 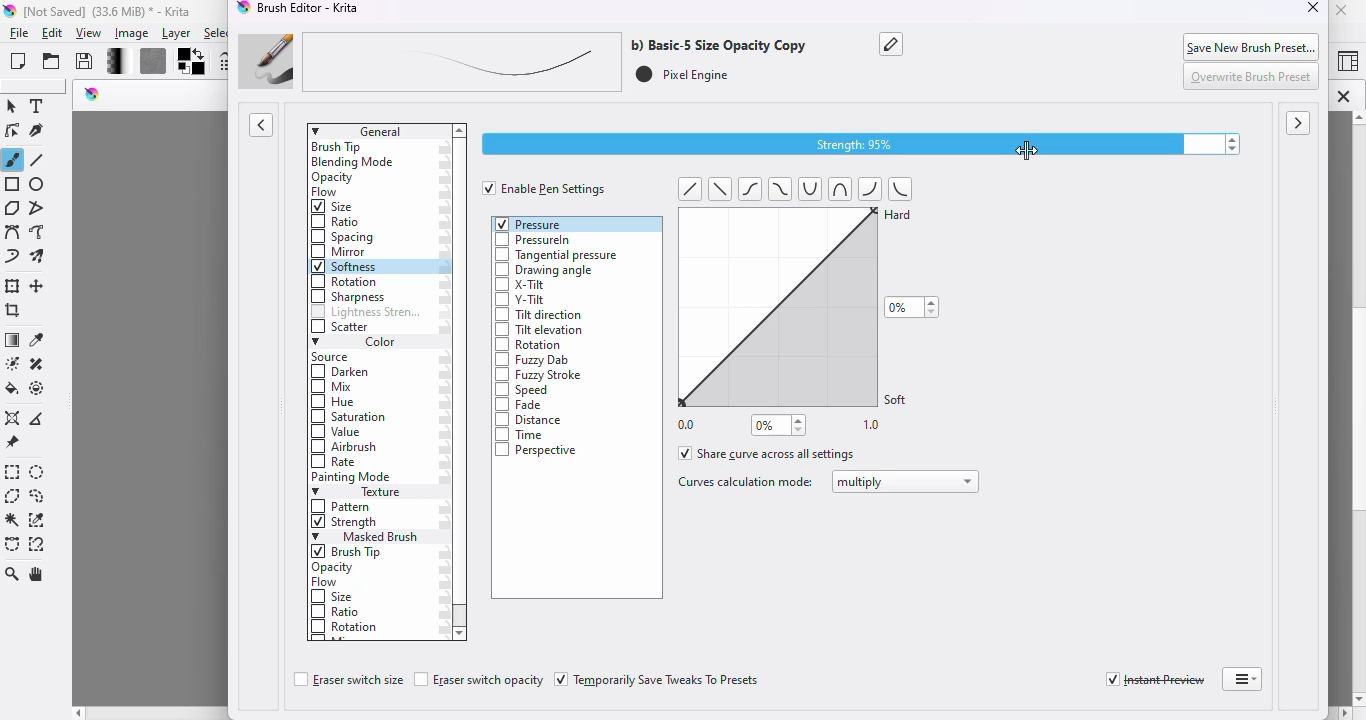 What do you see at coordinates (520, 300) in the screenshot?
I see `y-tilt` at bounding box center [520, 300].